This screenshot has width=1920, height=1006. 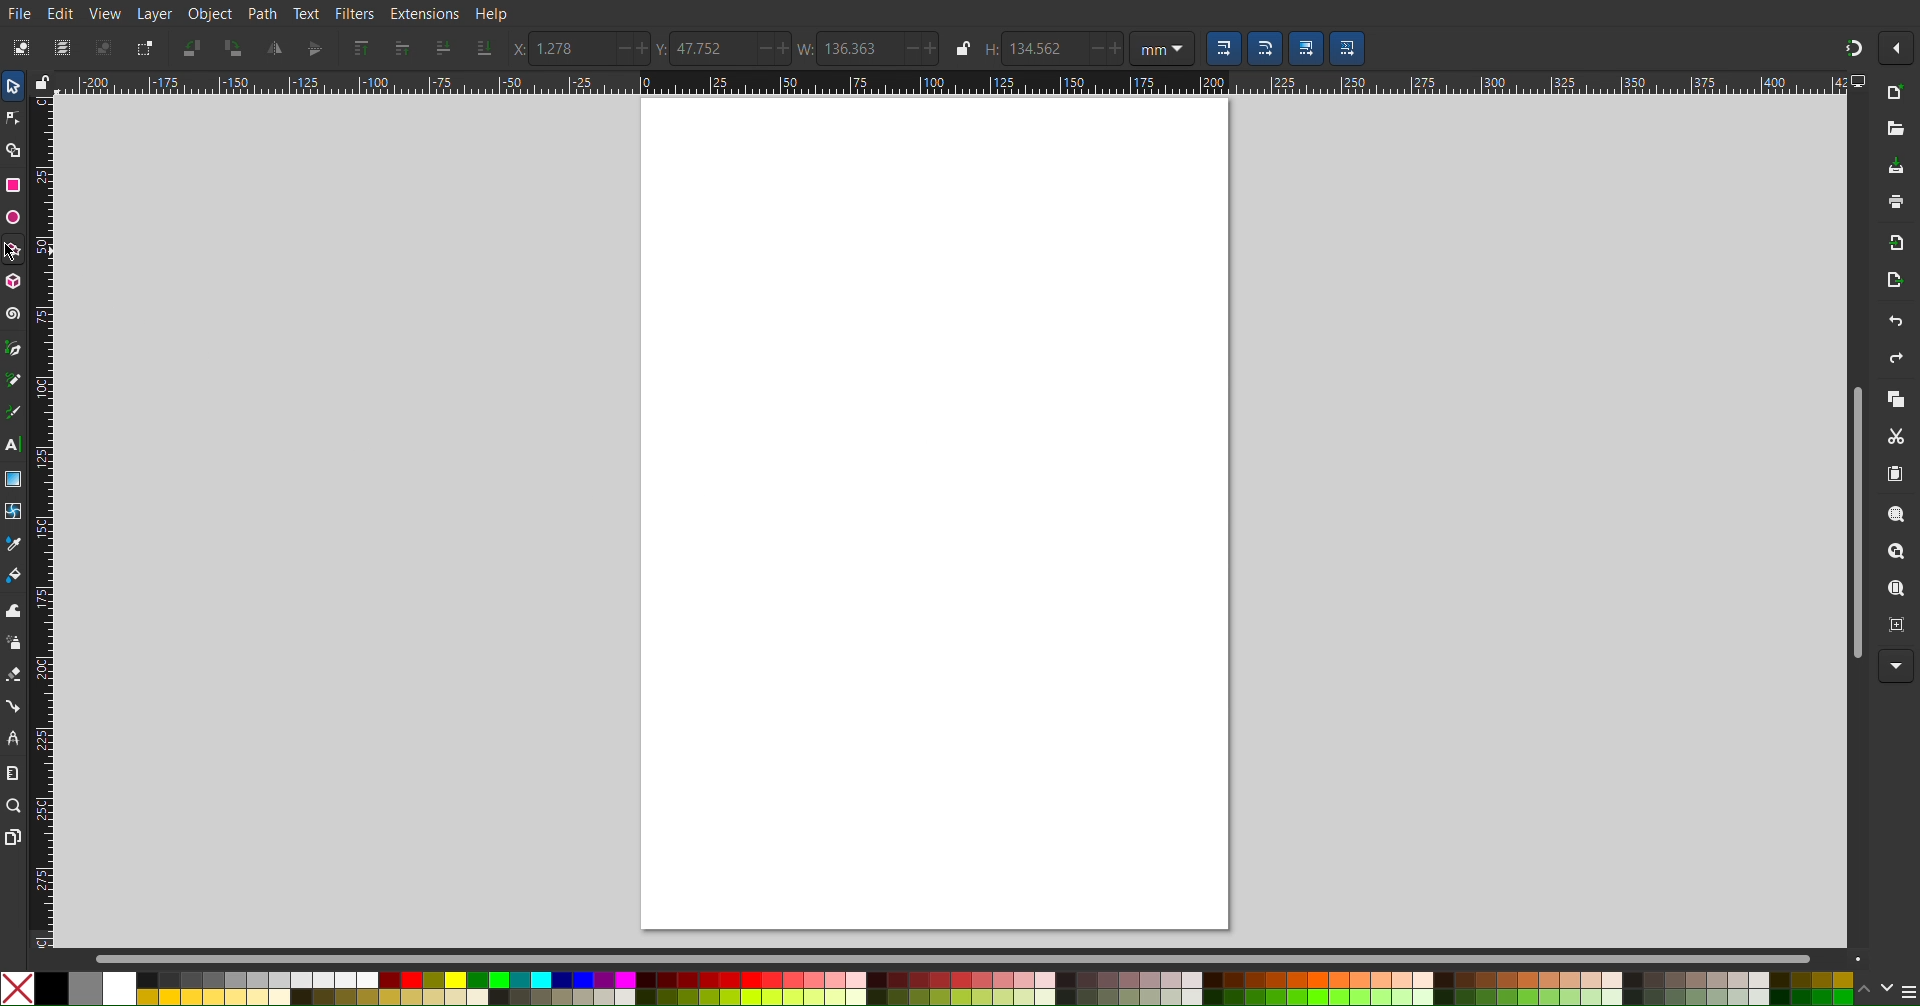 What do you see at coordinates (1898, 516) in the screenshot?
I see `Zoom Selection` at bounding box center [1898, 516].